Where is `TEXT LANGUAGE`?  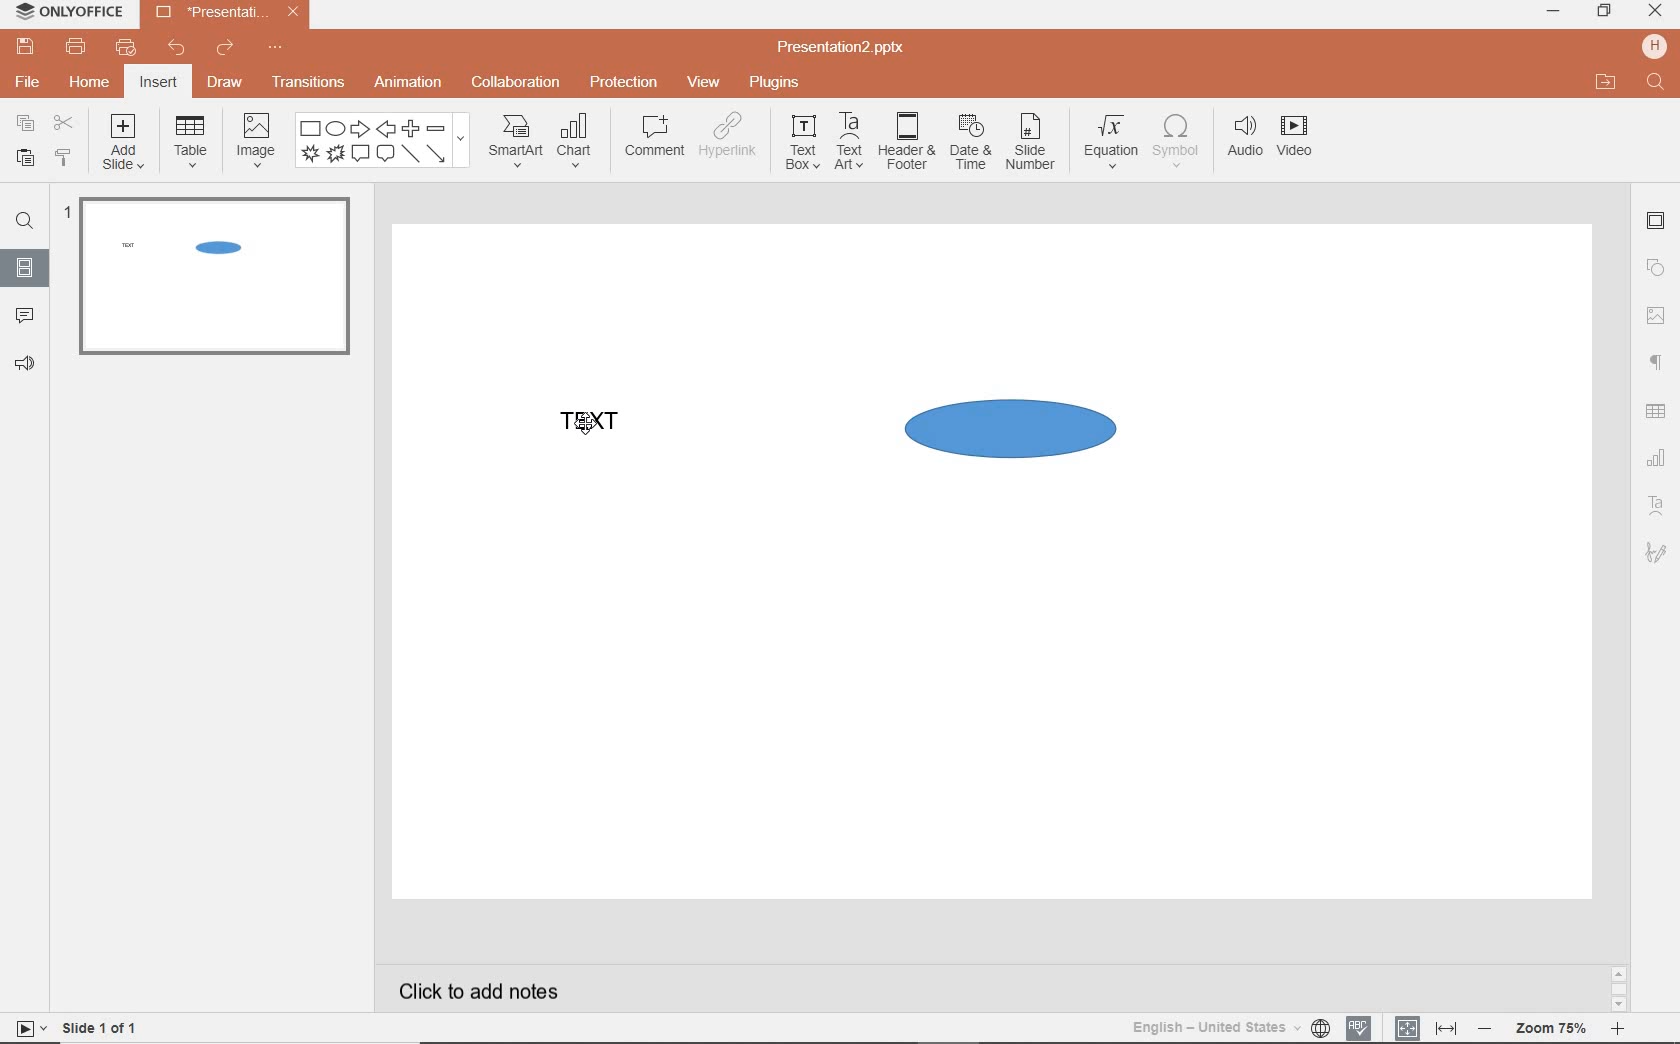
TEXT LANGUAGE is located at coordinates (1228, 1028).